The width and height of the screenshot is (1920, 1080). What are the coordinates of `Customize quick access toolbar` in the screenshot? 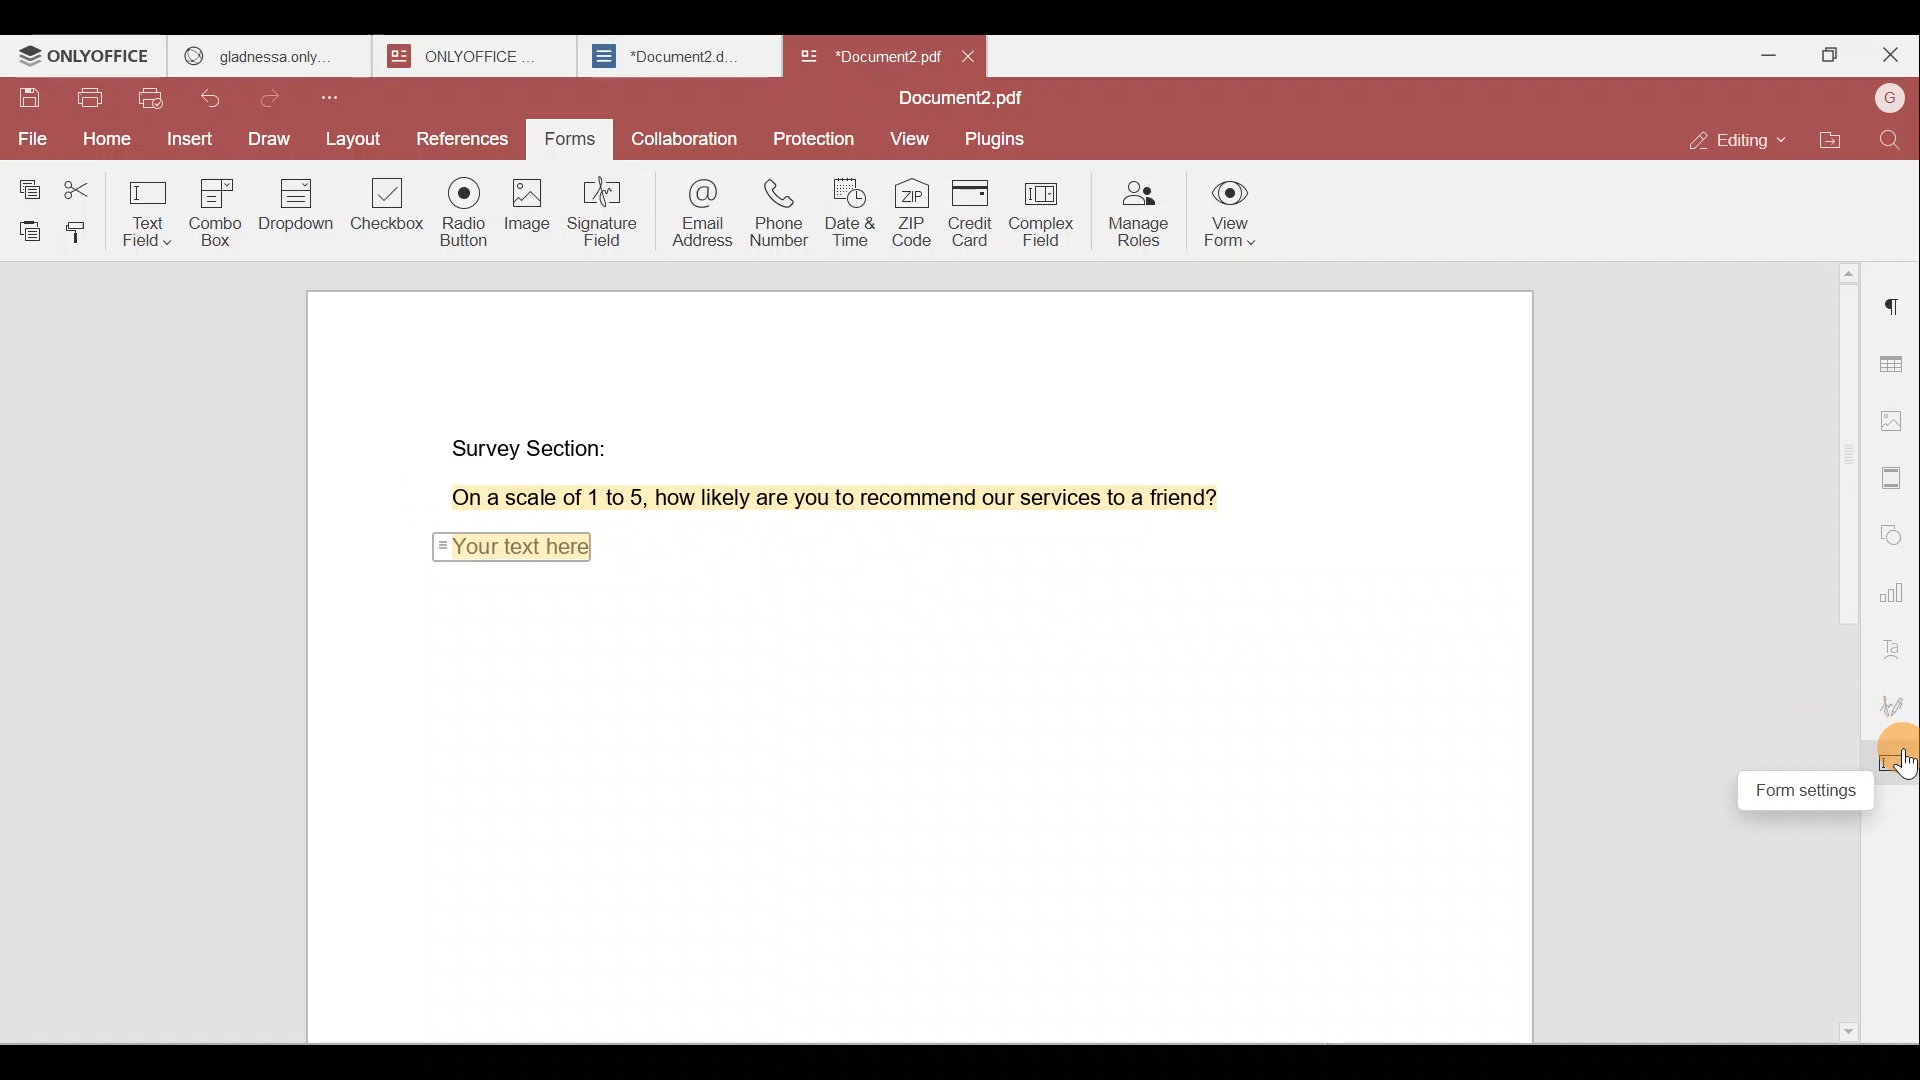 It's located at (337, 97).